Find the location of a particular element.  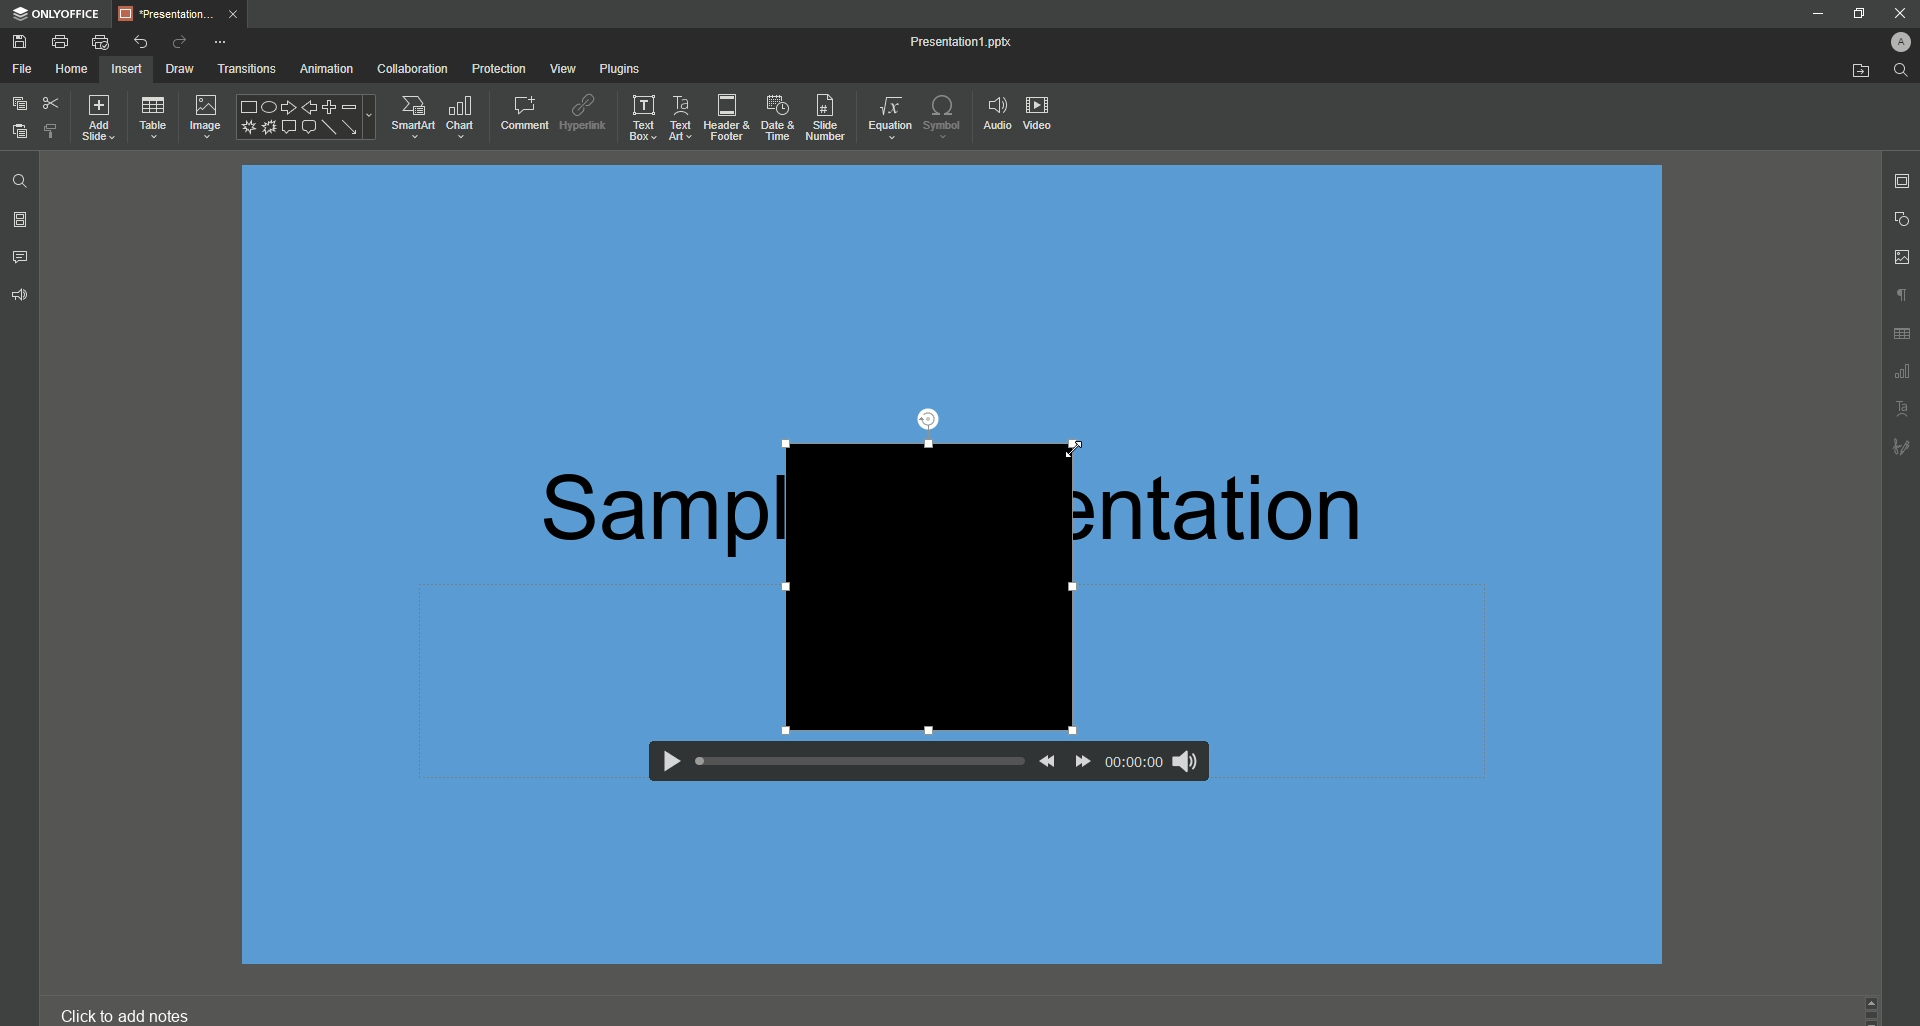

Video is located at coordinates (1040, 113).